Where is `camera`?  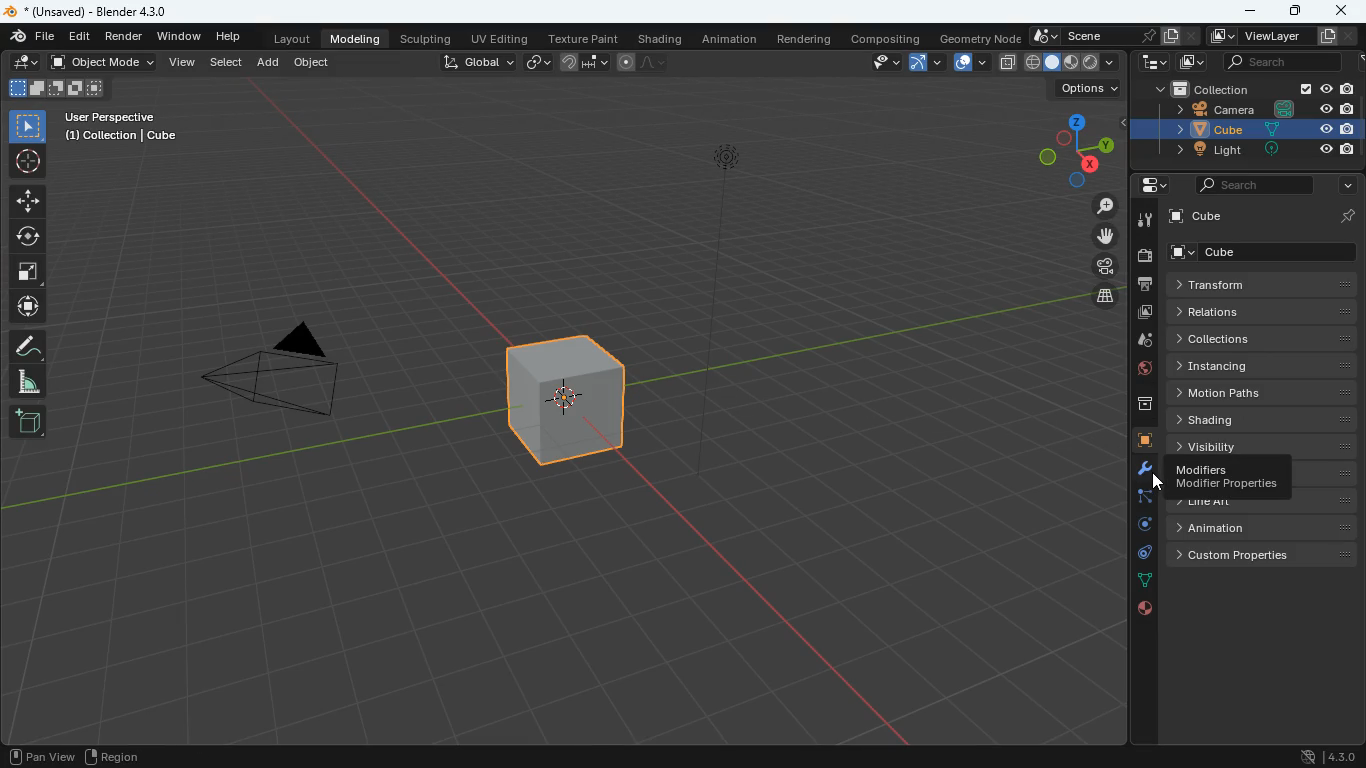
camera is located at coordinates (283, 374).